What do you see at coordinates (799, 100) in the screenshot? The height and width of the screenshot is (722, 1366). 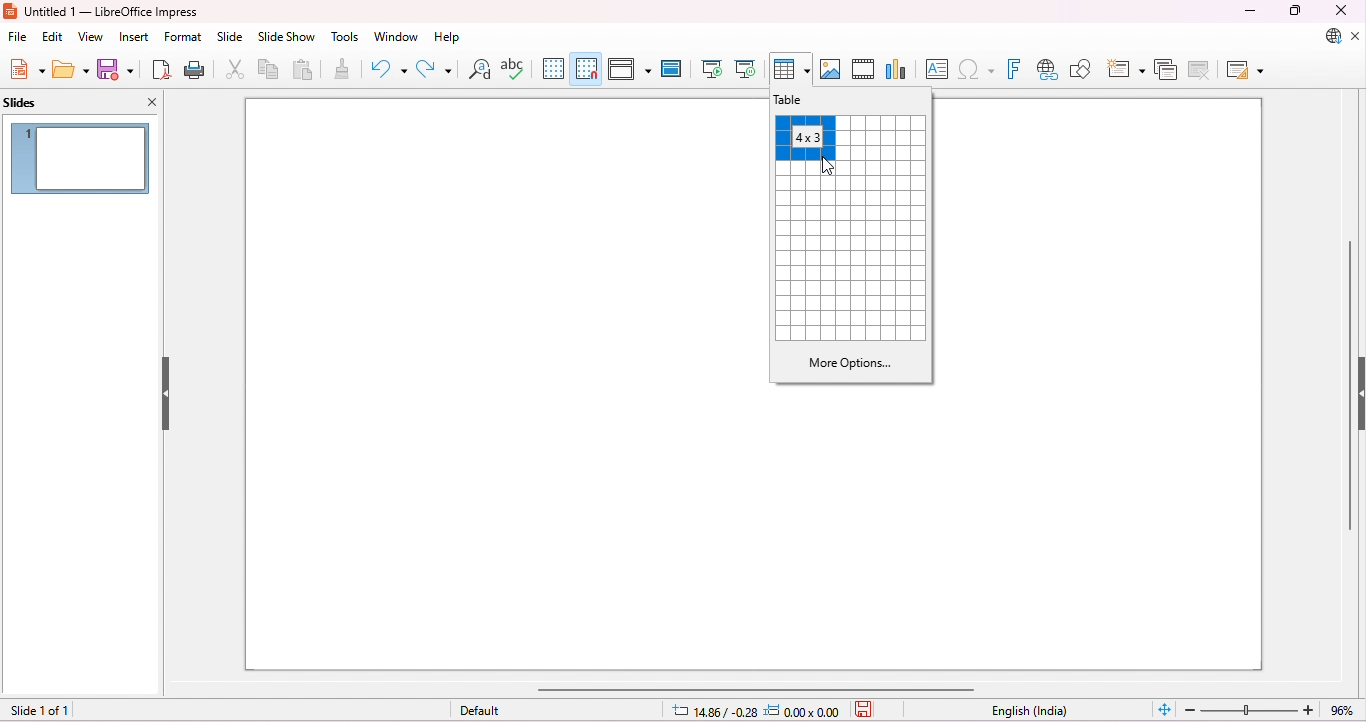 I see `table` at bounding box center [799, 100].